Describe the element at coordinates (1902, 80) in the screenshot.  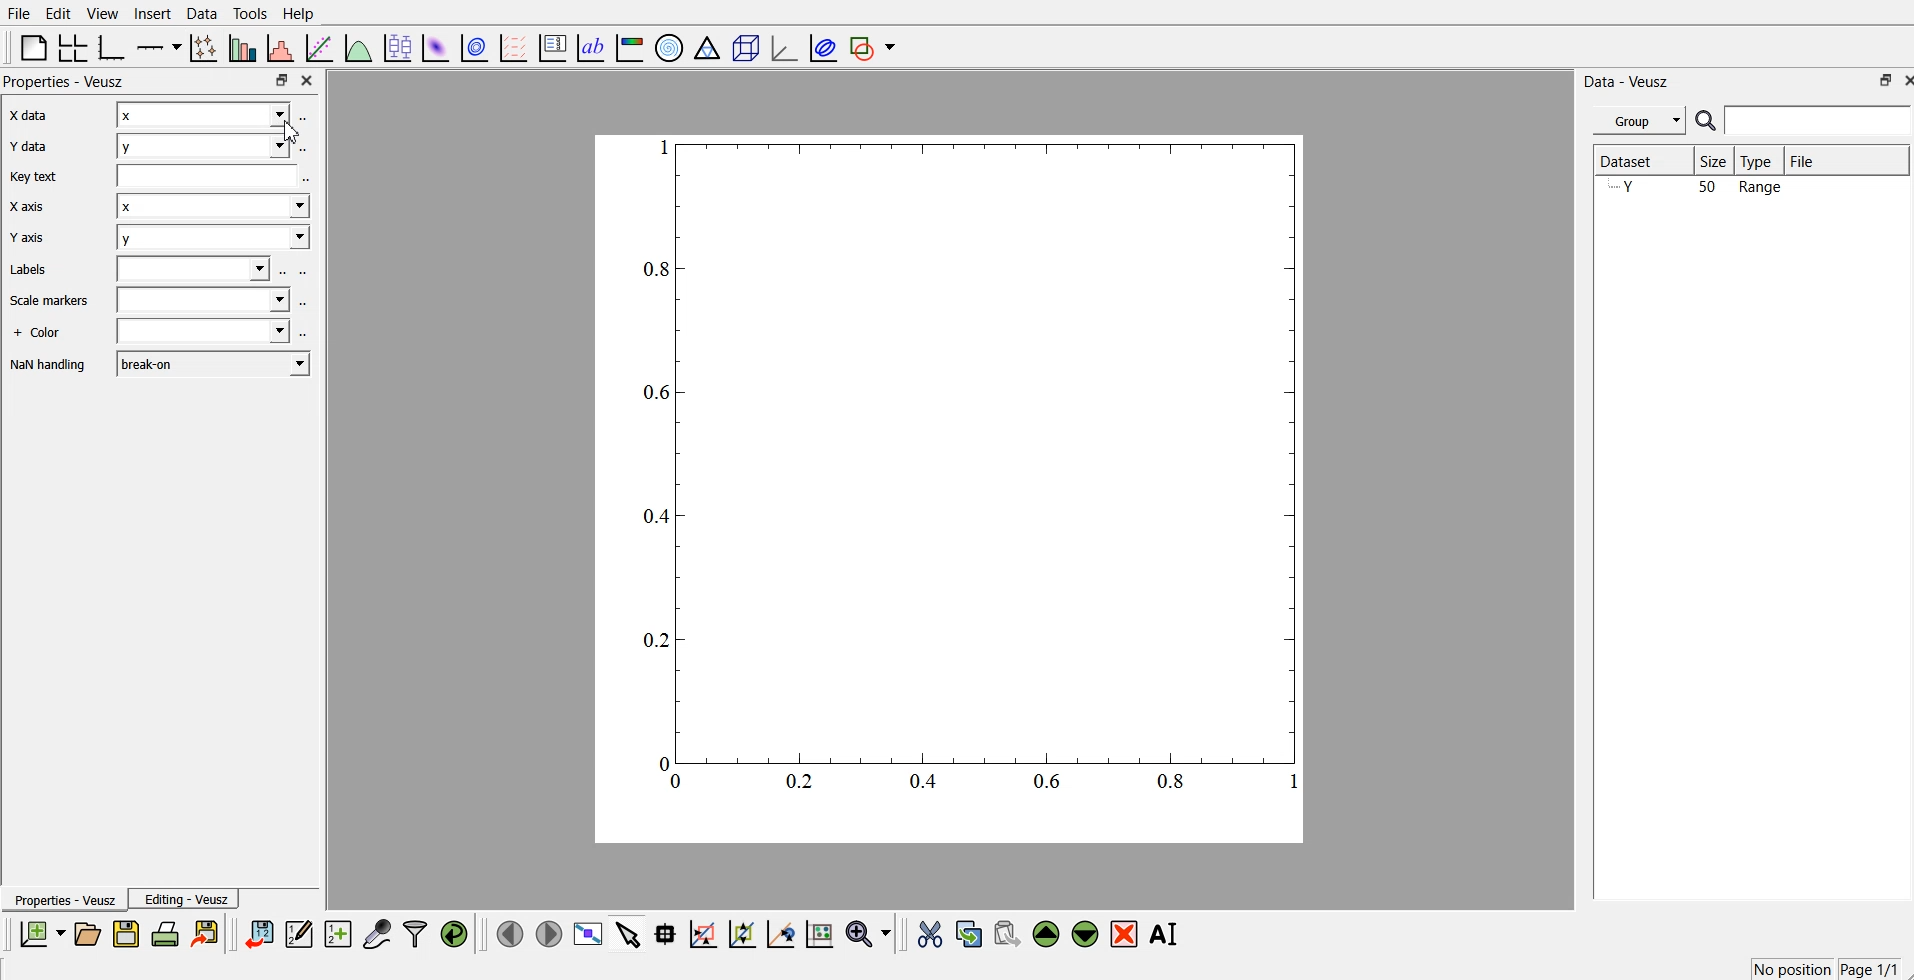
I see `close` at that location.